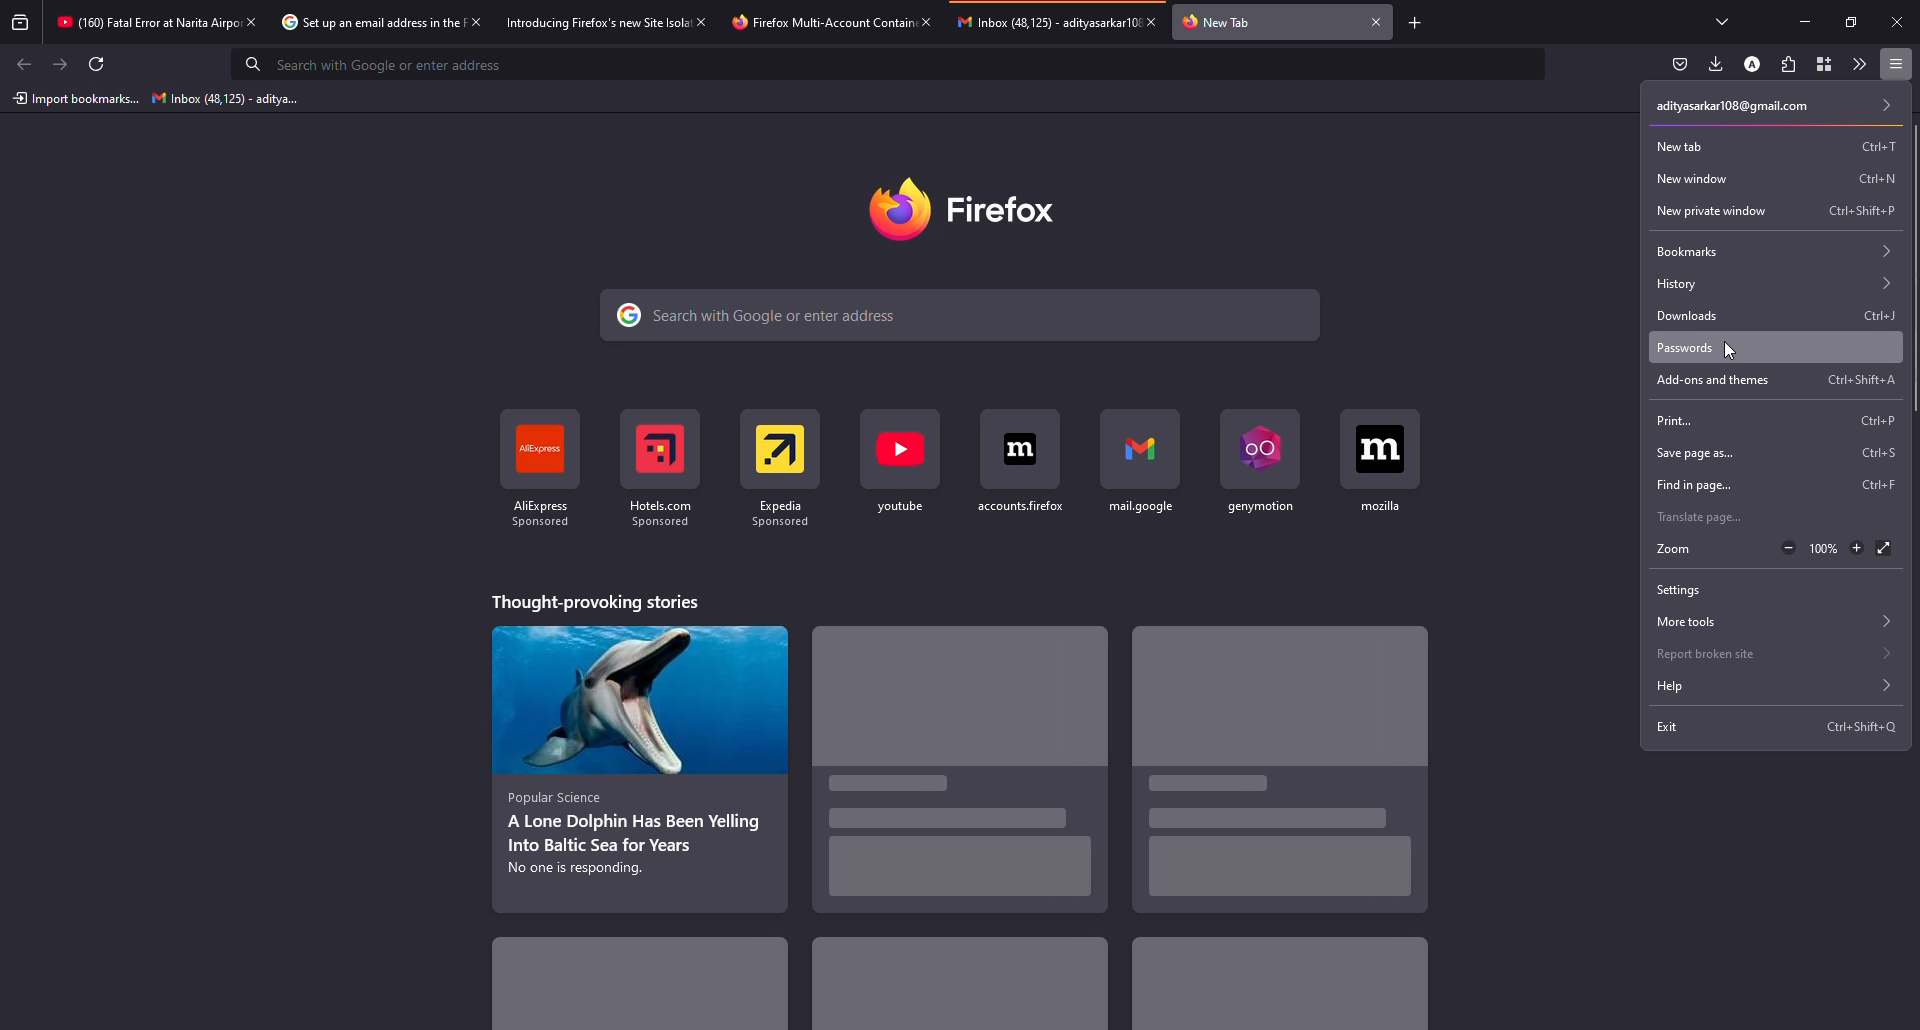 The image size is (1920, 1030). Describe the element at coordinates (1850, 380) in the screenshot. I see `shortcut` at that location.